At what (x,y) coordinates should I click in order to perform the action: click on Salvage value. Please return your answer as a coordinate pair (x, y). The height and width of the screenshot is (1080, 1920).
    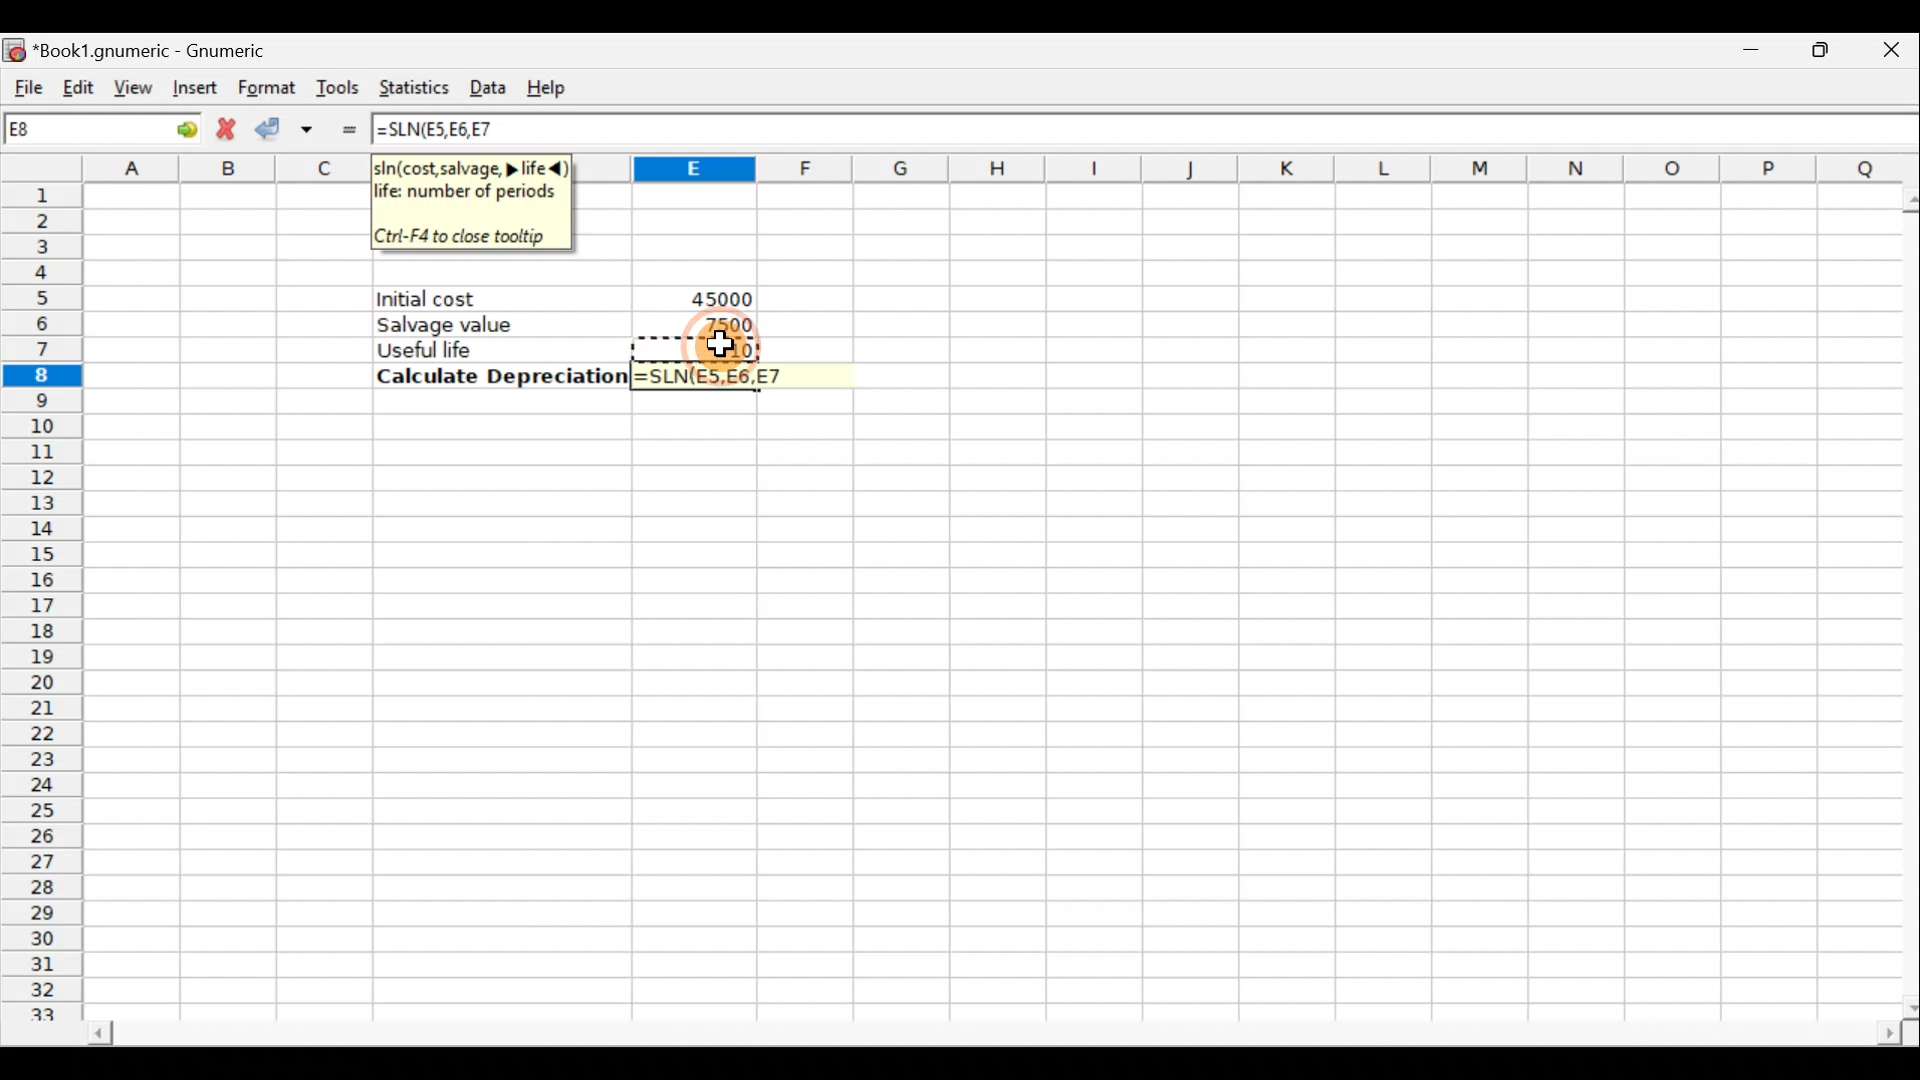
    Looking at the image, I should click on (486, 324).